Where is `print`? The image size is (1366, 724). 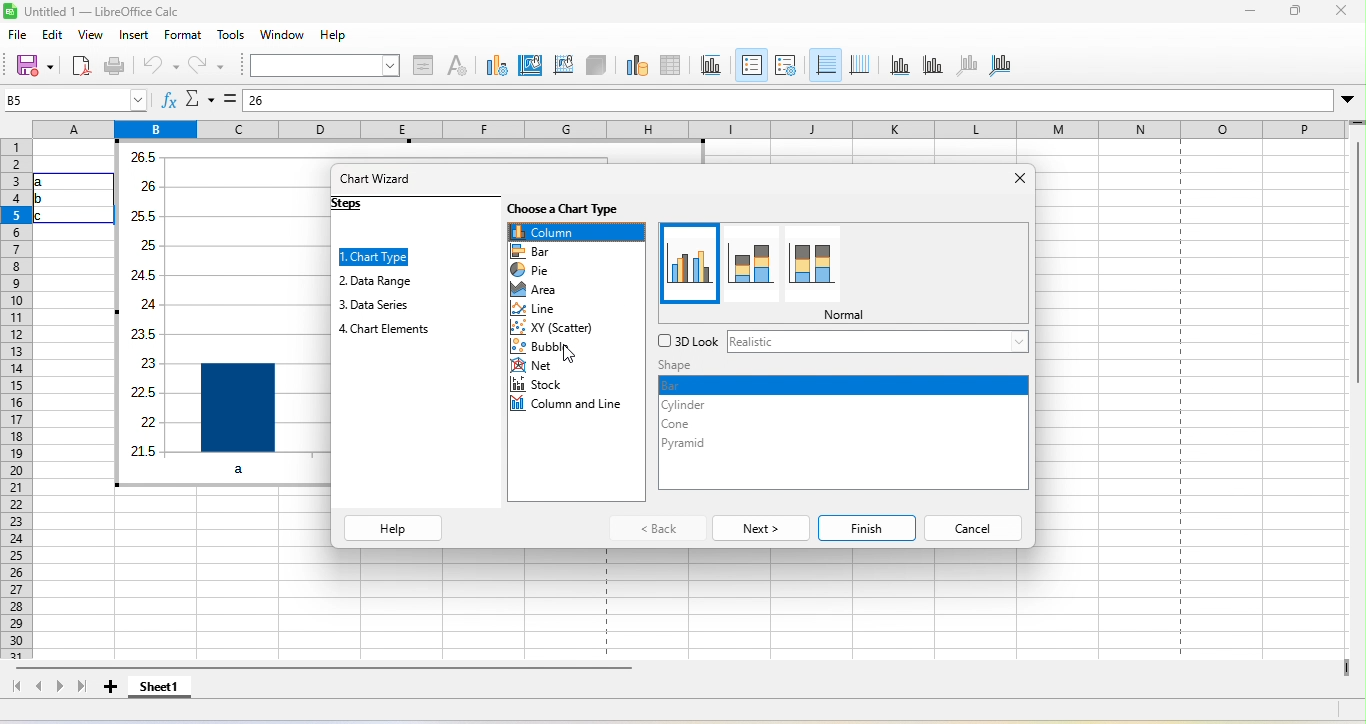
print is located at coordinates (114, 66).